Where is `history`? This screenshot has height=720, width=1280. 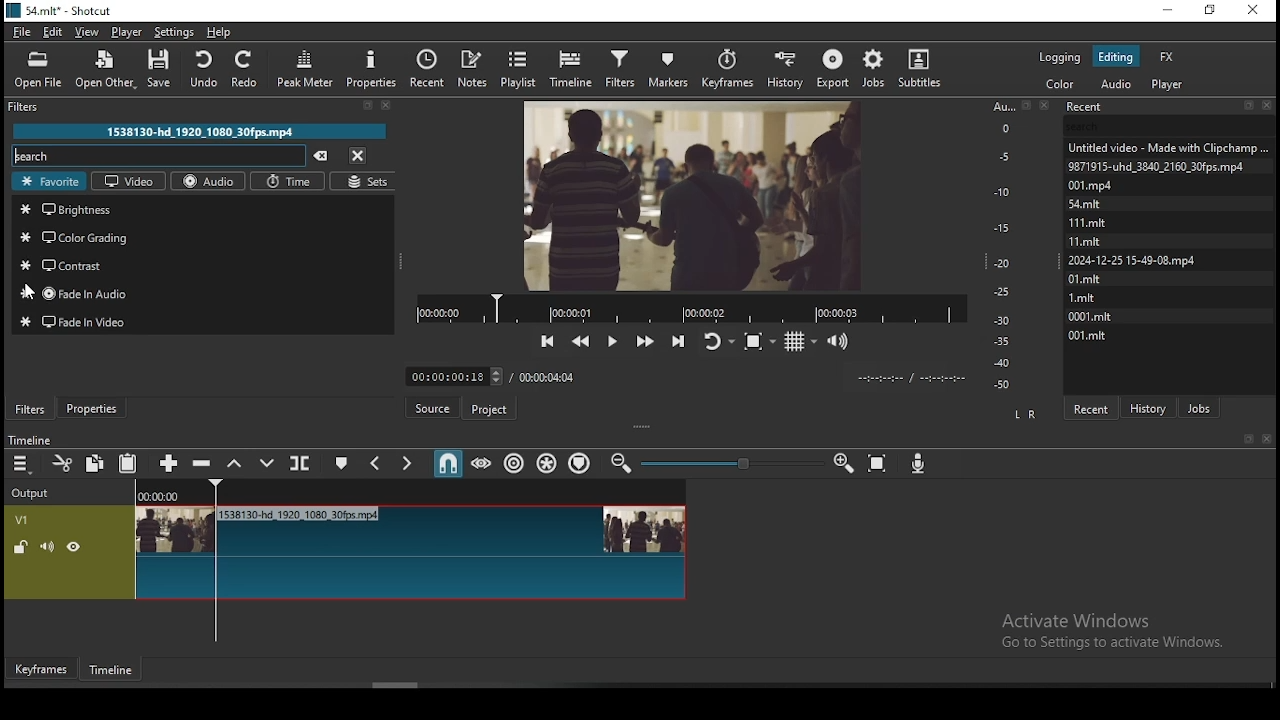 history is located at coordinates (786, 69).